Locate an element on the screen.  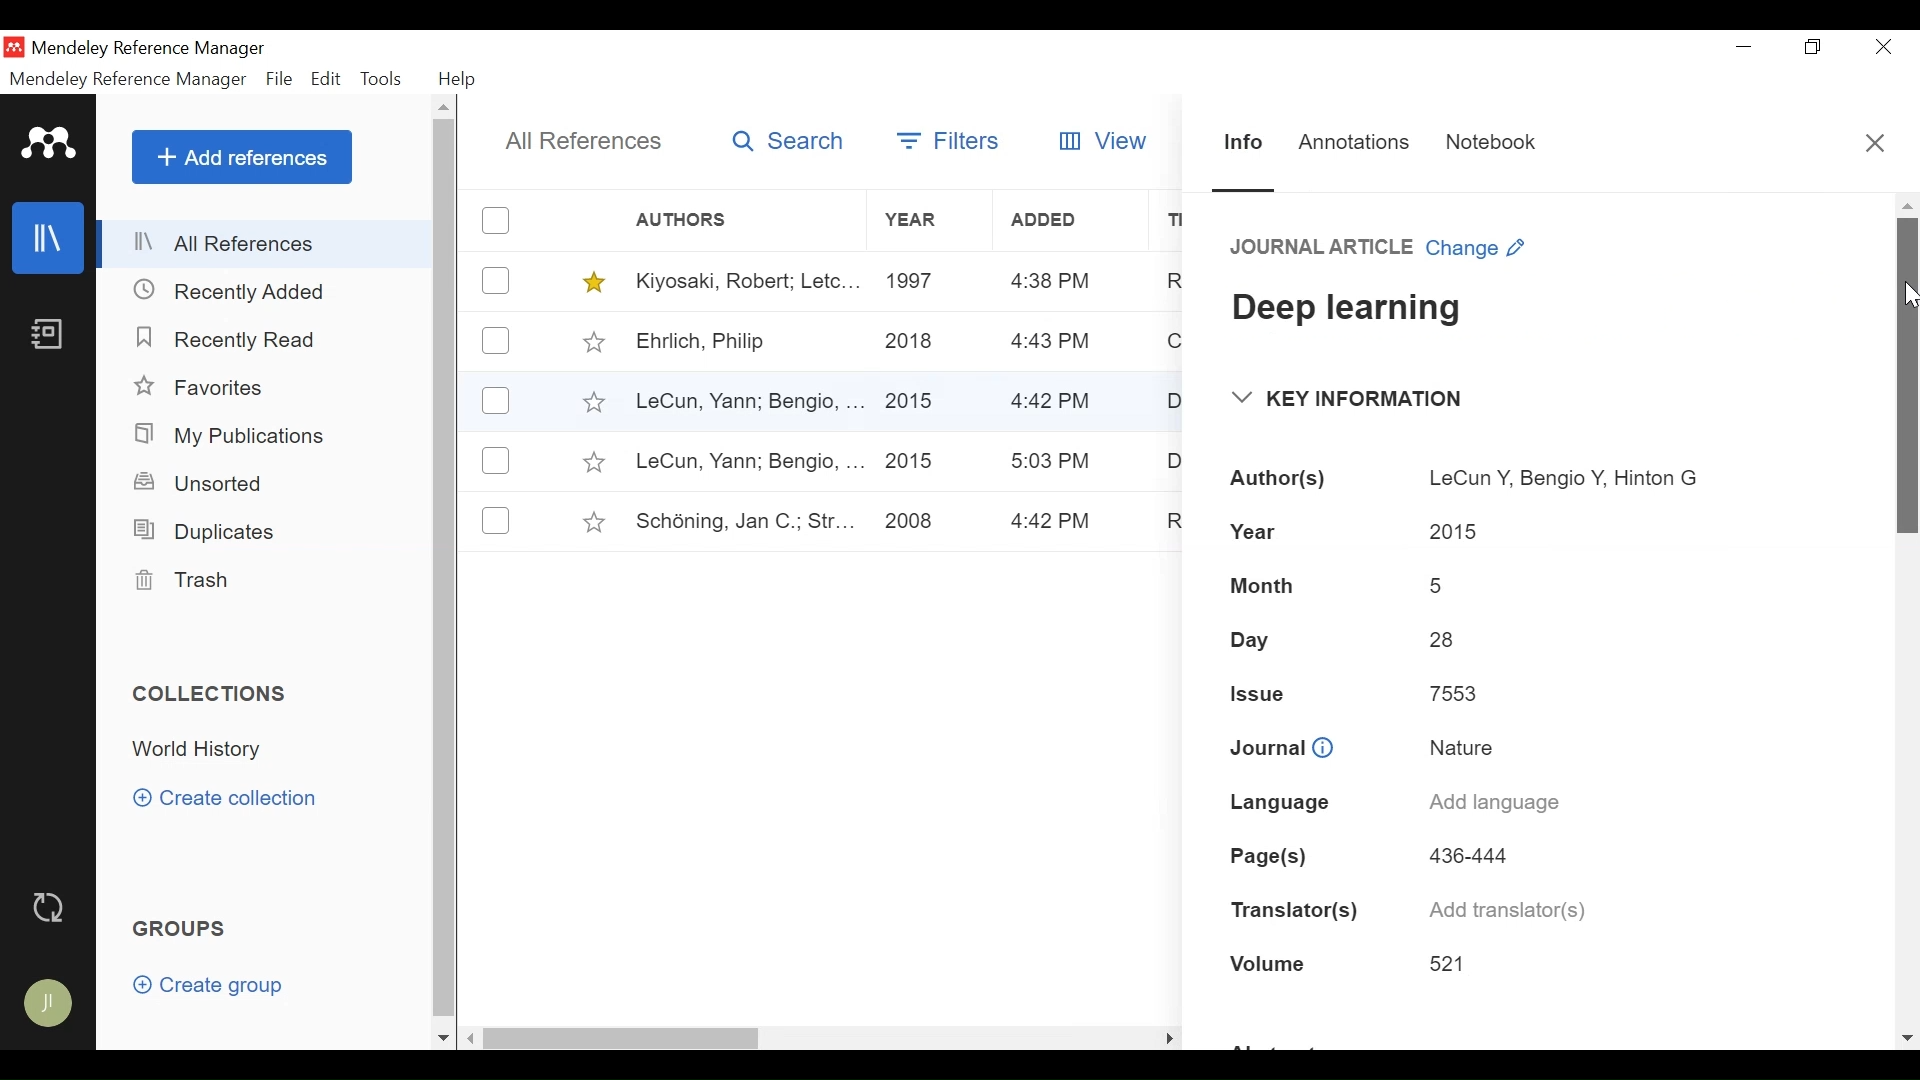
Toggle Favorites is located at coordinates (592, 462).